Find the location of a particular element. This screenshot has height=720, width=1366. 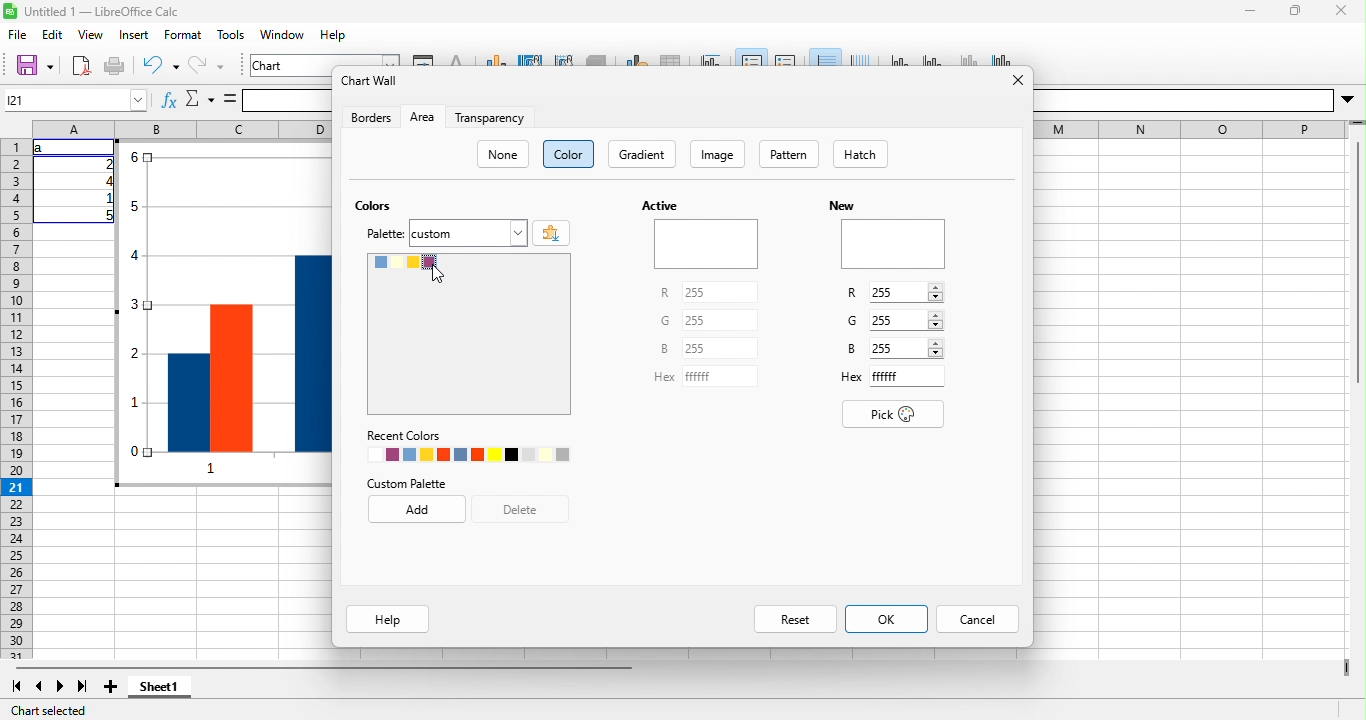

next sheet is located at coordinates (60, 686).